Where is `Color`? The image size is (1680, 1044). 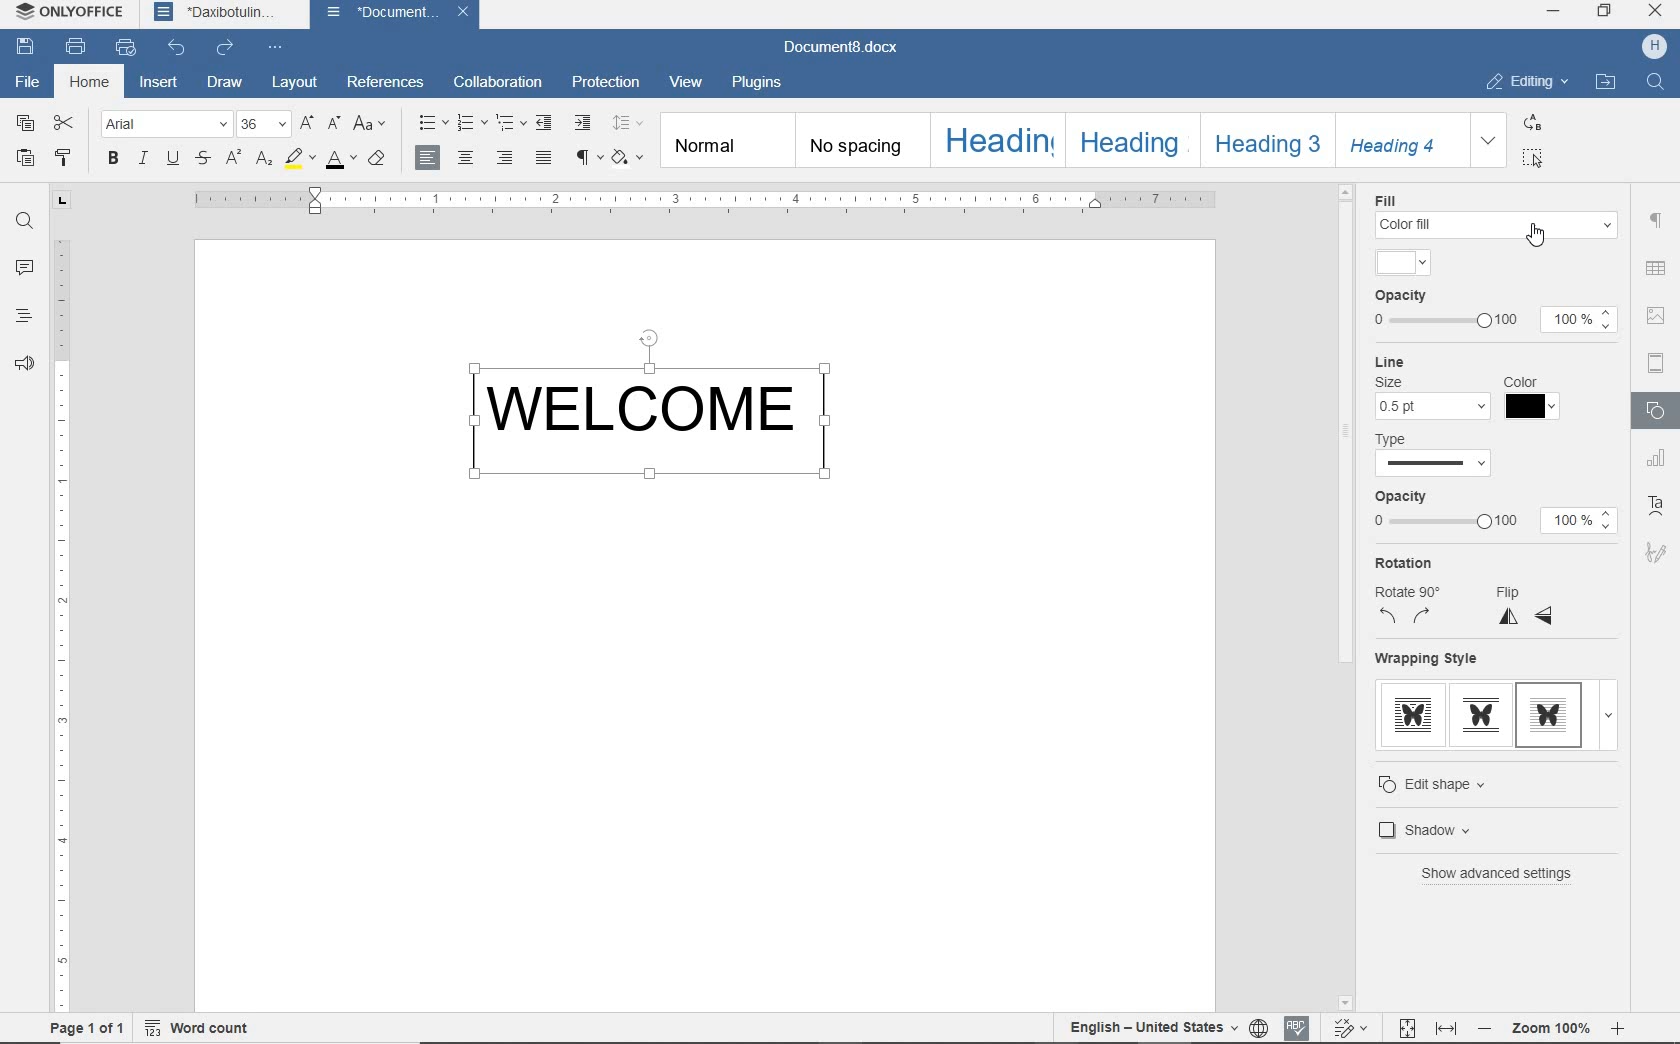 Color is located at coordinates (1520, 382).